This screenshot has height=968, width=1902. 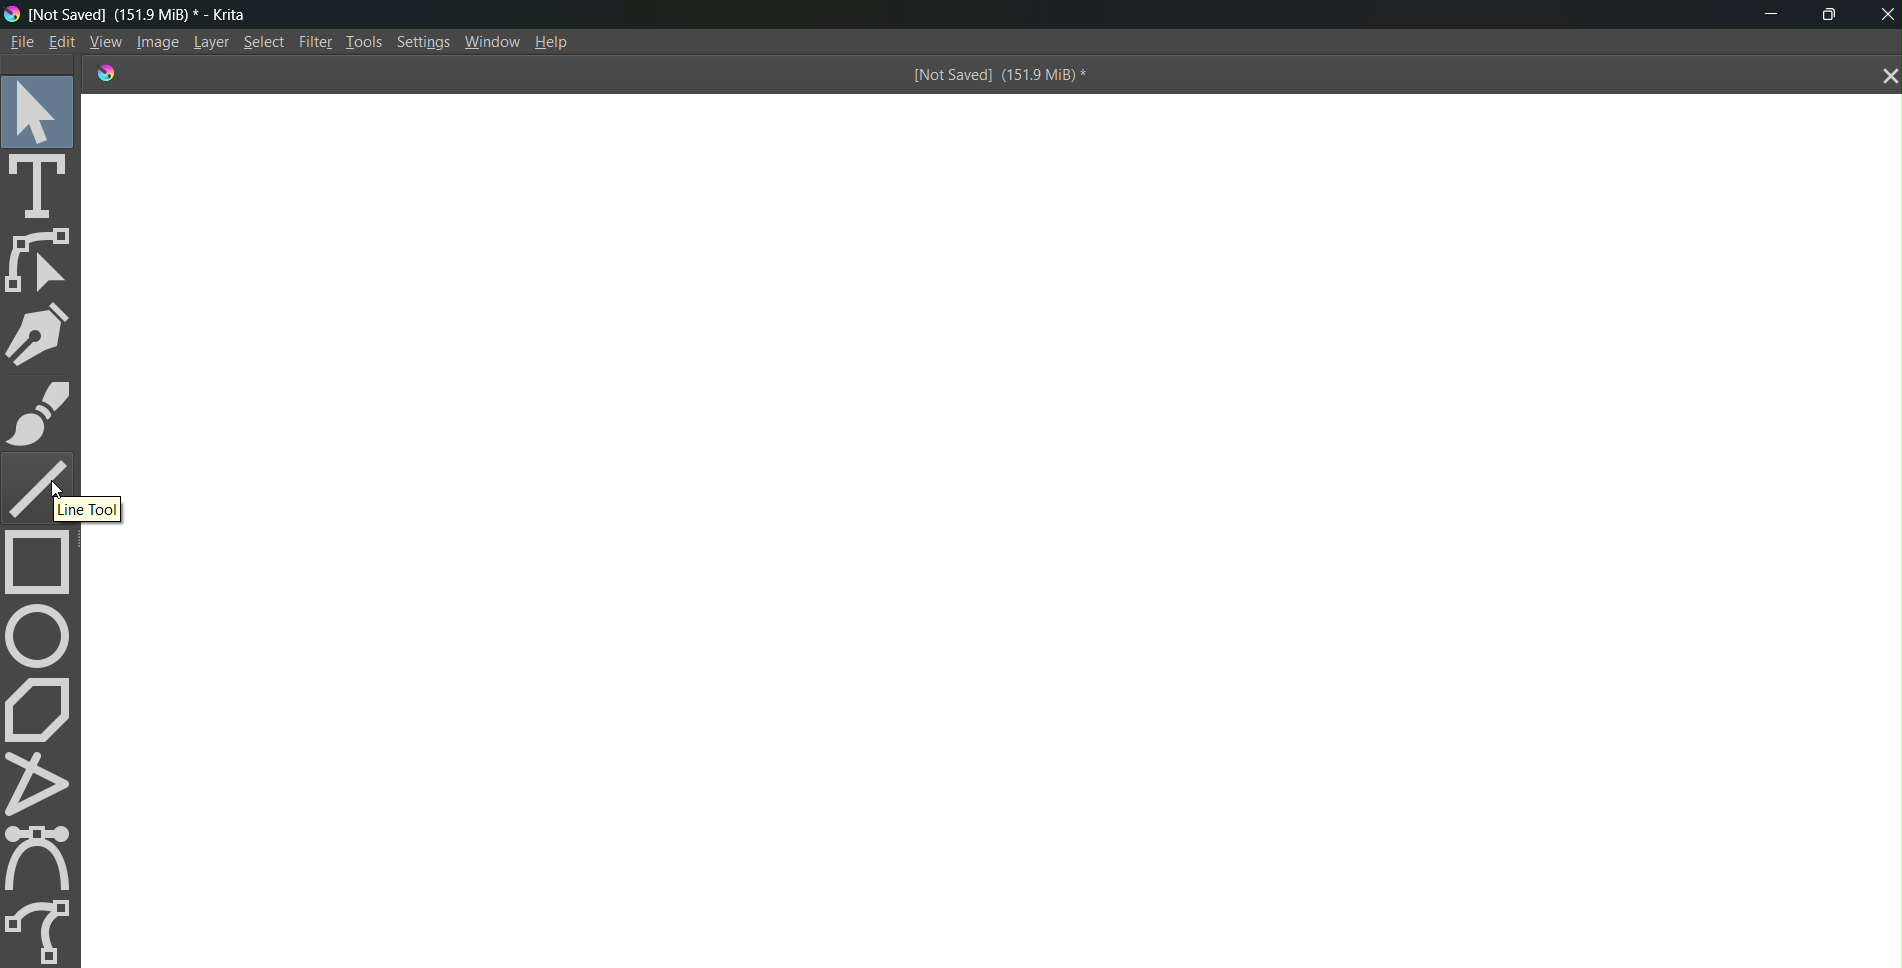 I want to click on Filte, so click(x=311, y=40).